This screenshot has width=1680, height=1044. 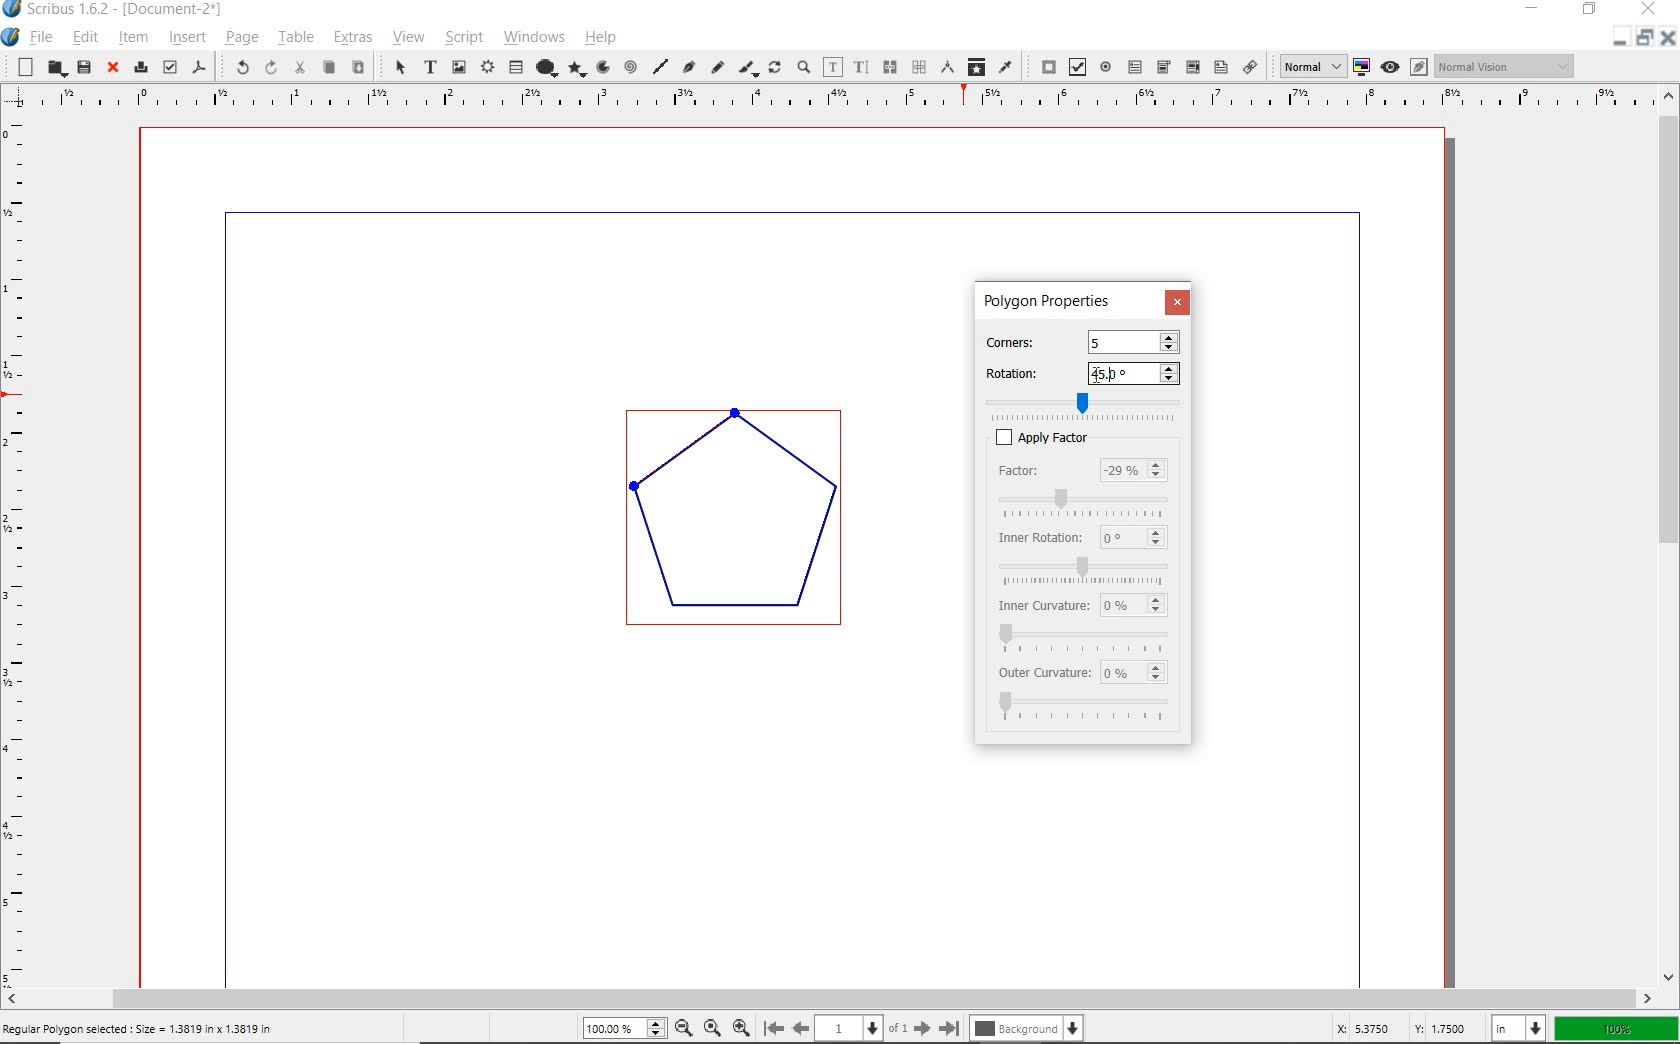 What do you see at coordinates (1084, 636) in the screenshot?
I see `inner curvature slider` at bounding box center [1084, 636].